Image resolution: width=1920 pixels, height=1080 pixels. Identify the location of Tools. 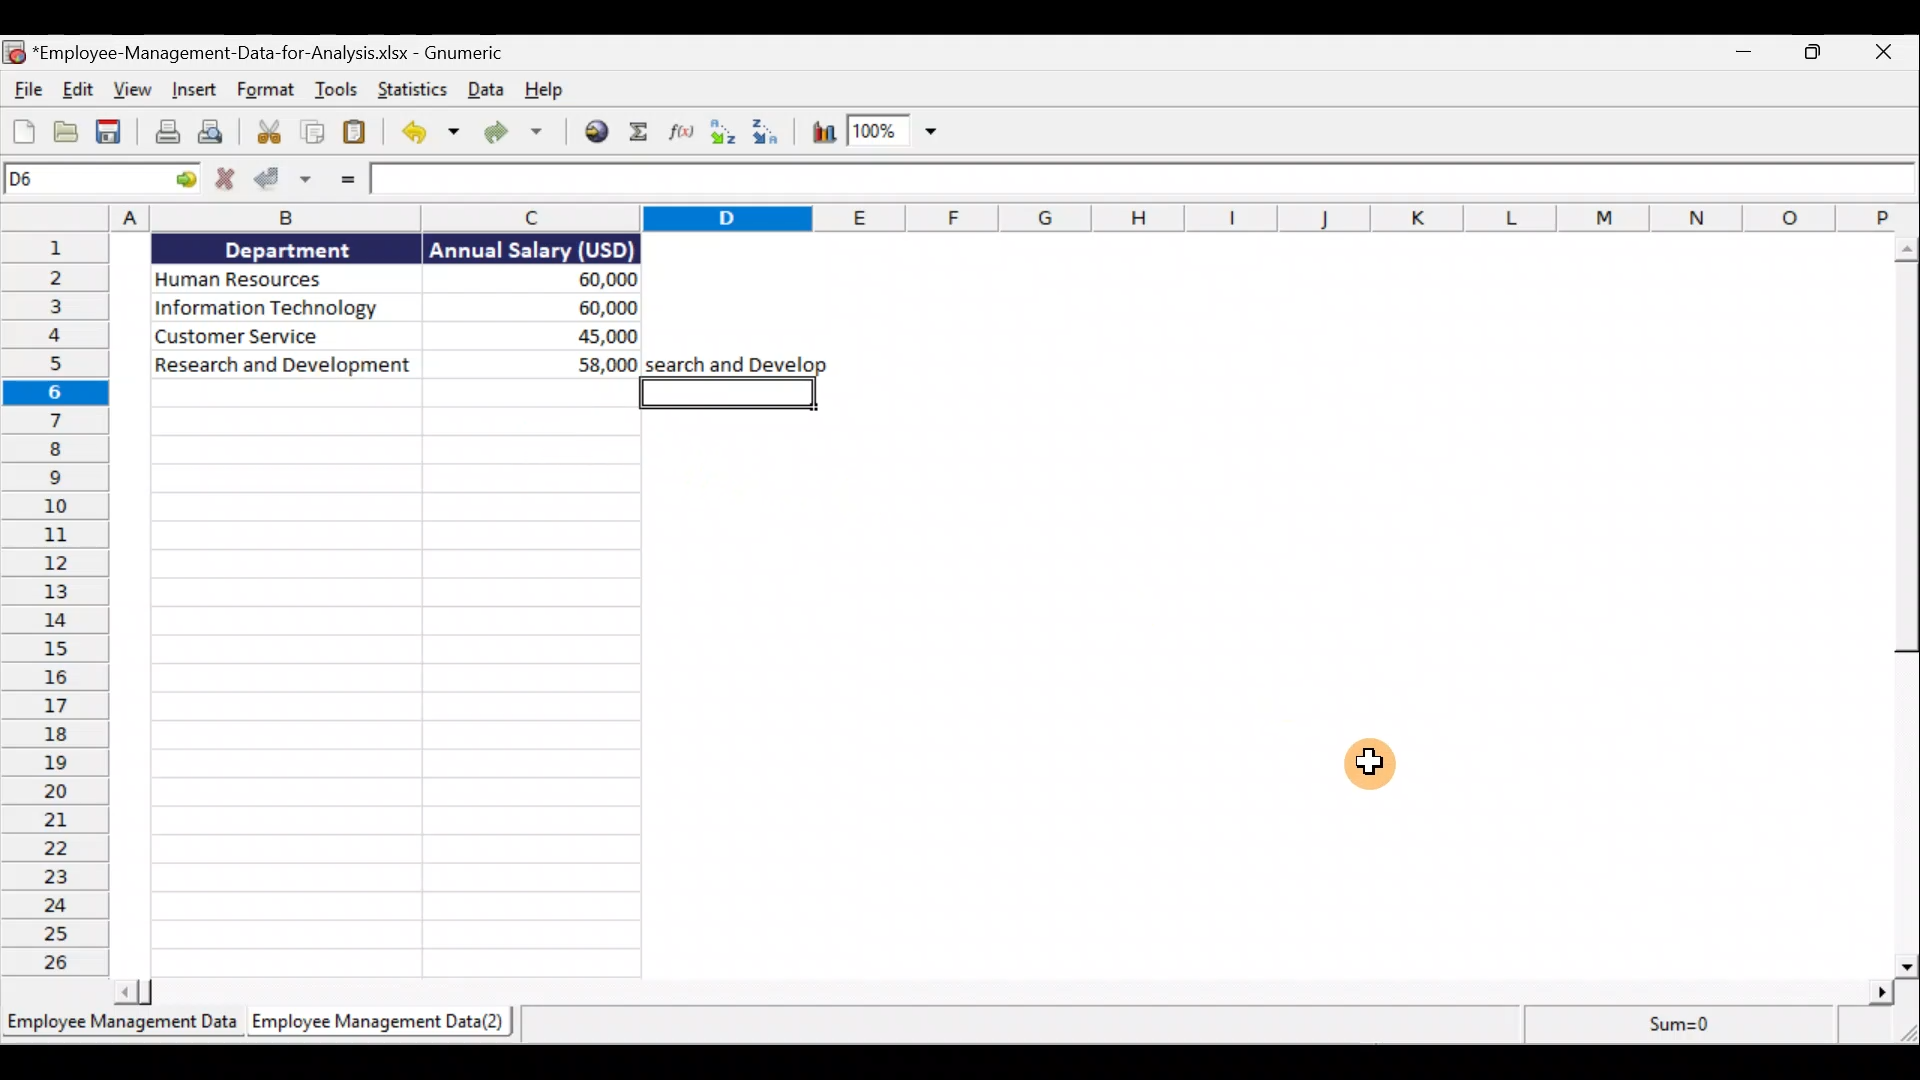
(339, 91).